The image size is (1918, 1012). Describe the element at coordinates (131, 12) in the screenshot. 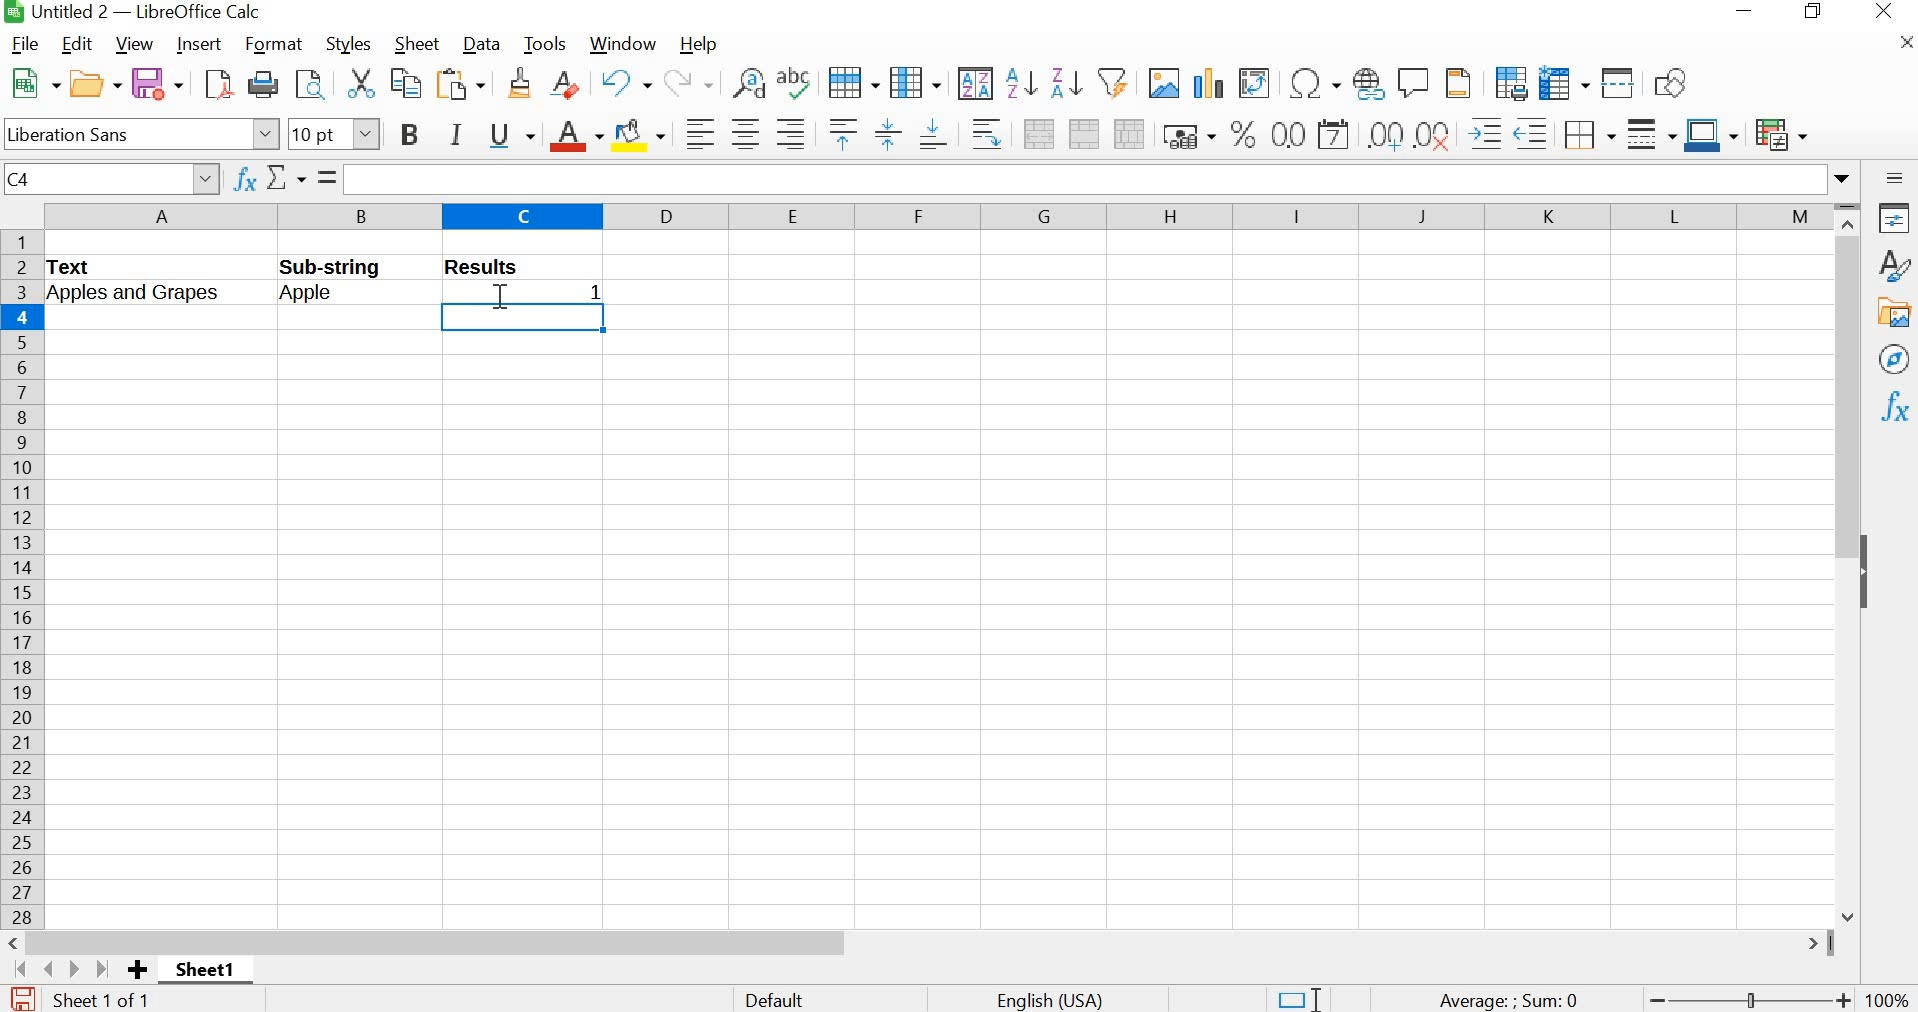

I see `file name` at that location.